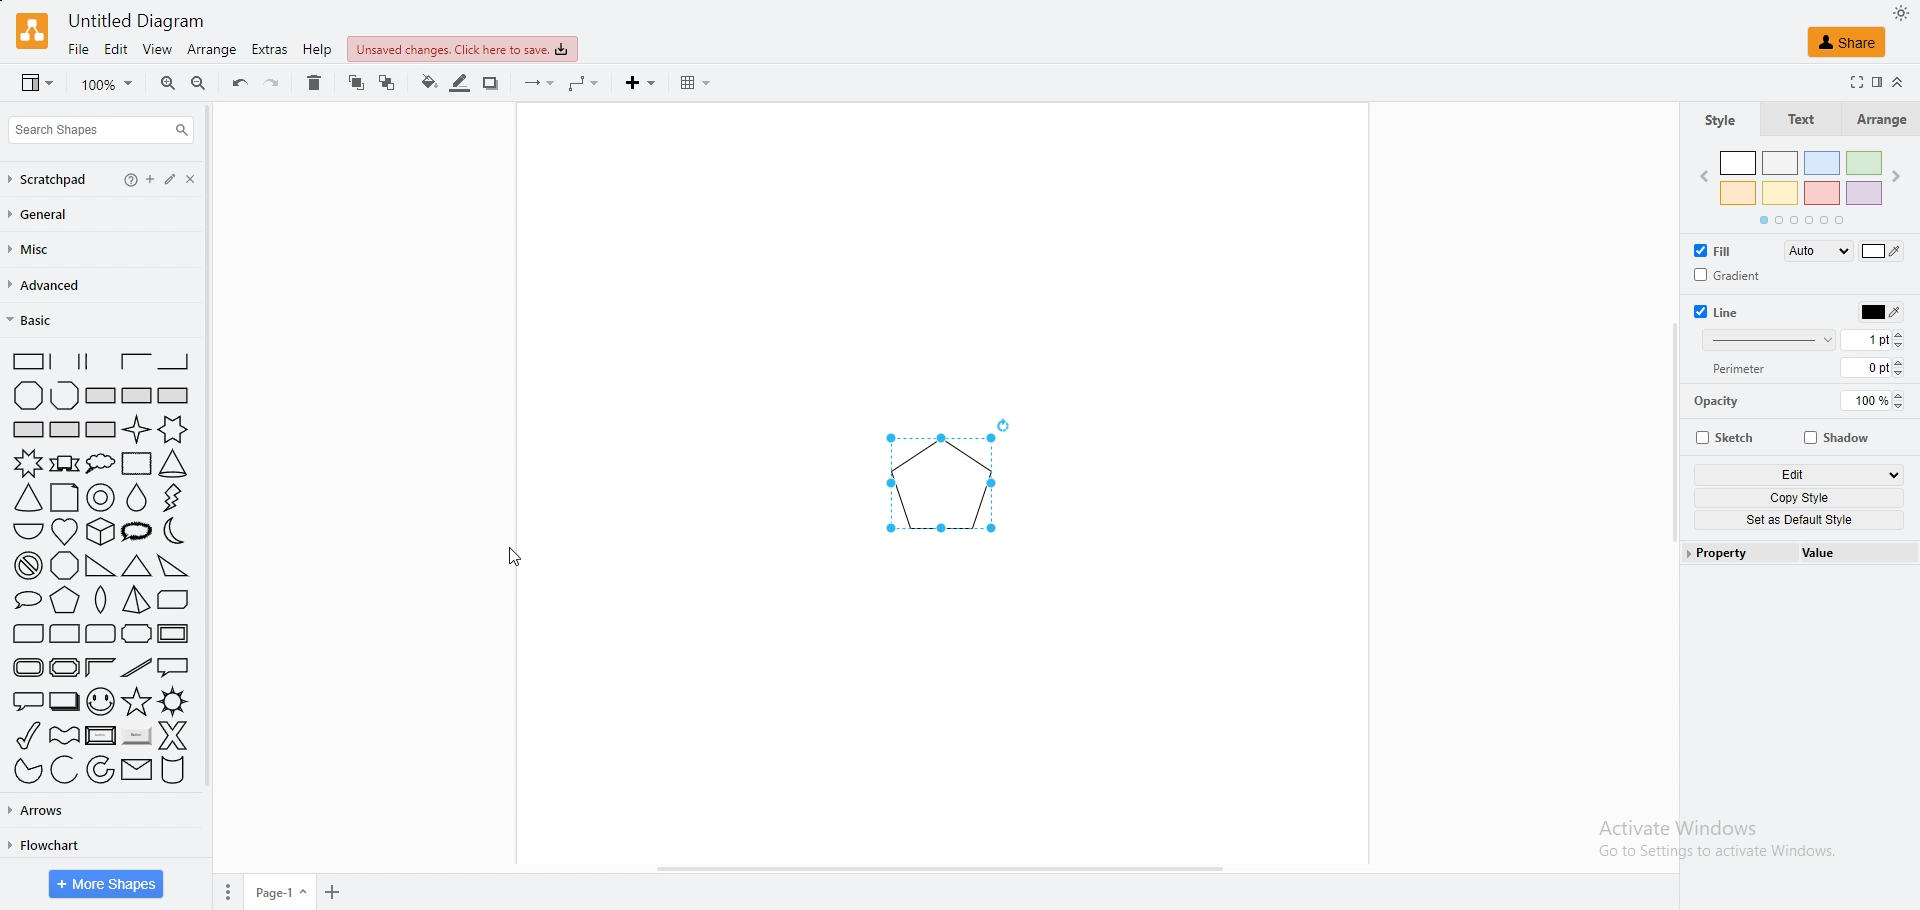 This screenshot has width=1920, height=910. I want to click on yellow, so click(1782, 193).